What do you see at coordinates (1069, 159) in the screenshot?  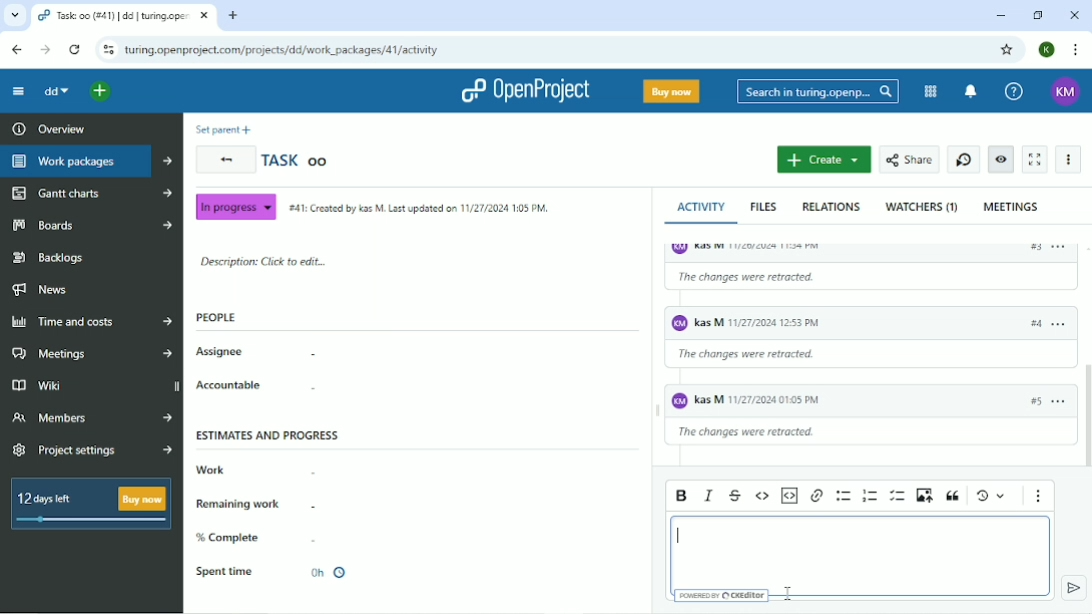 I see `More` at bounding box center [1069, 159].